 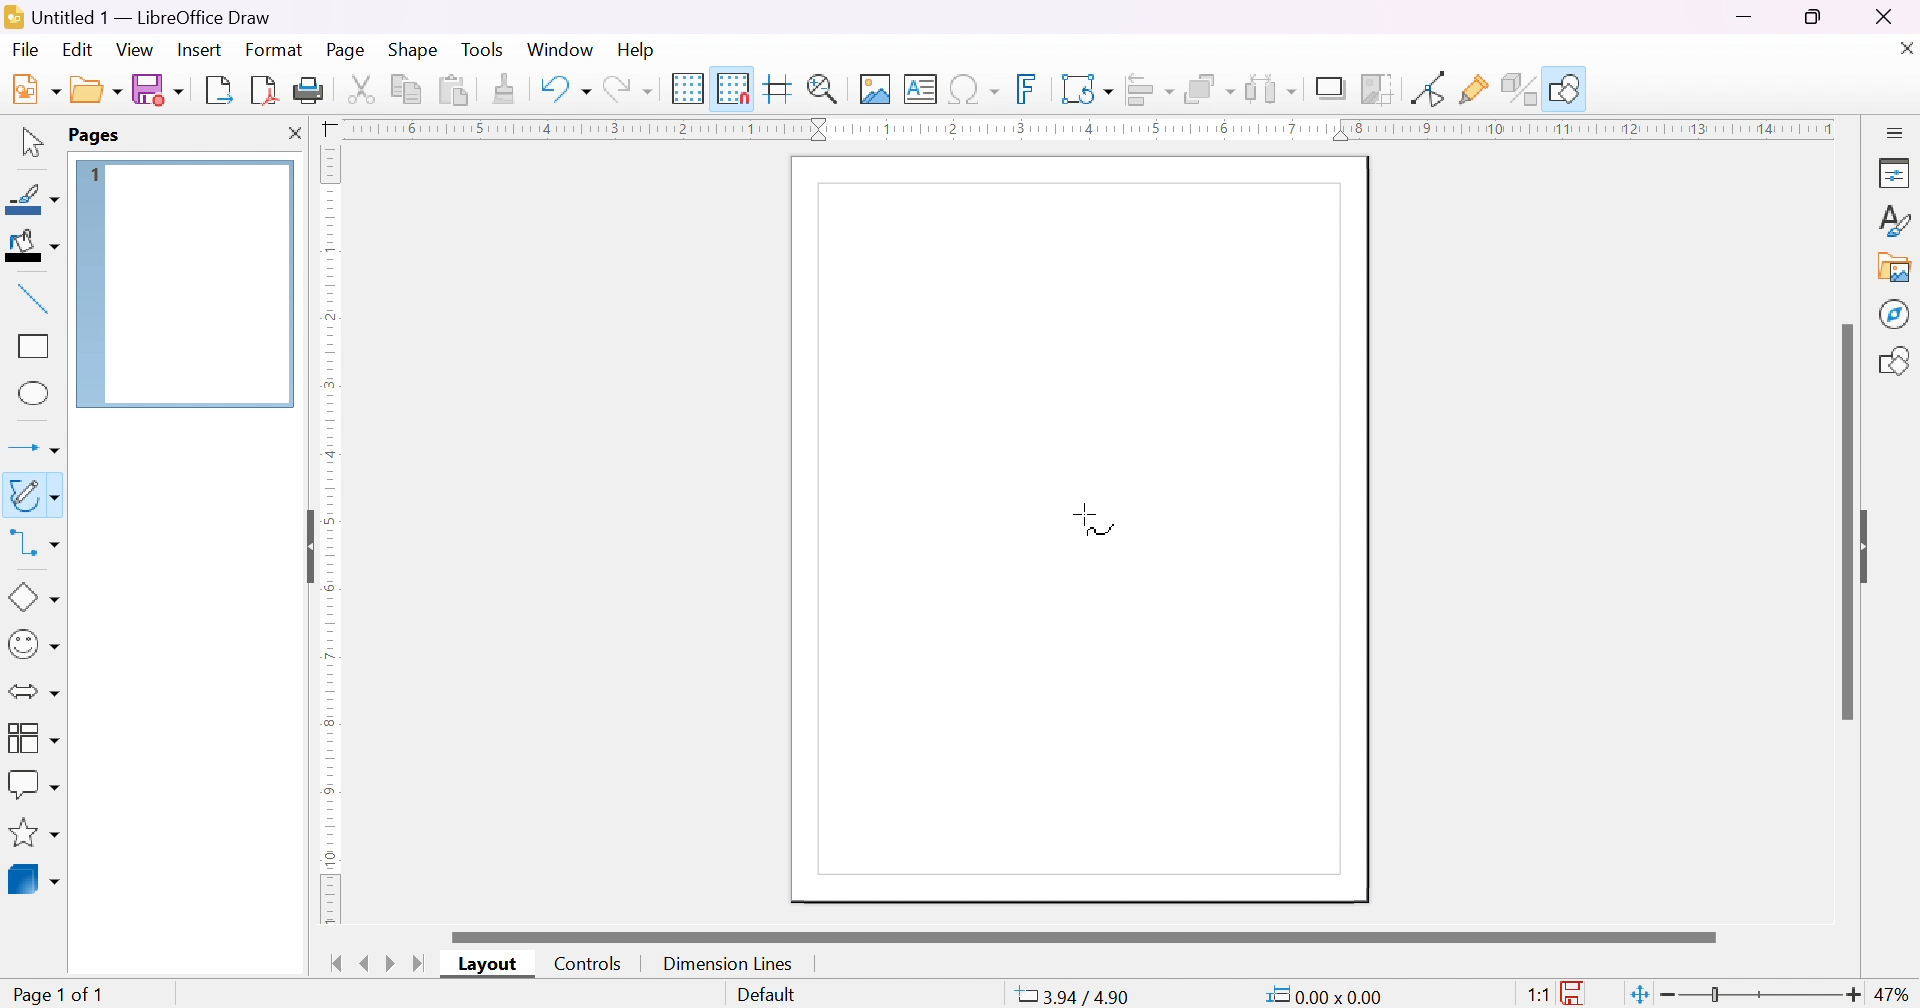 What do you see at coordinates (1845, 518) in the screenshot?
I see `scroll bar` at bounding box center [1845, 518].